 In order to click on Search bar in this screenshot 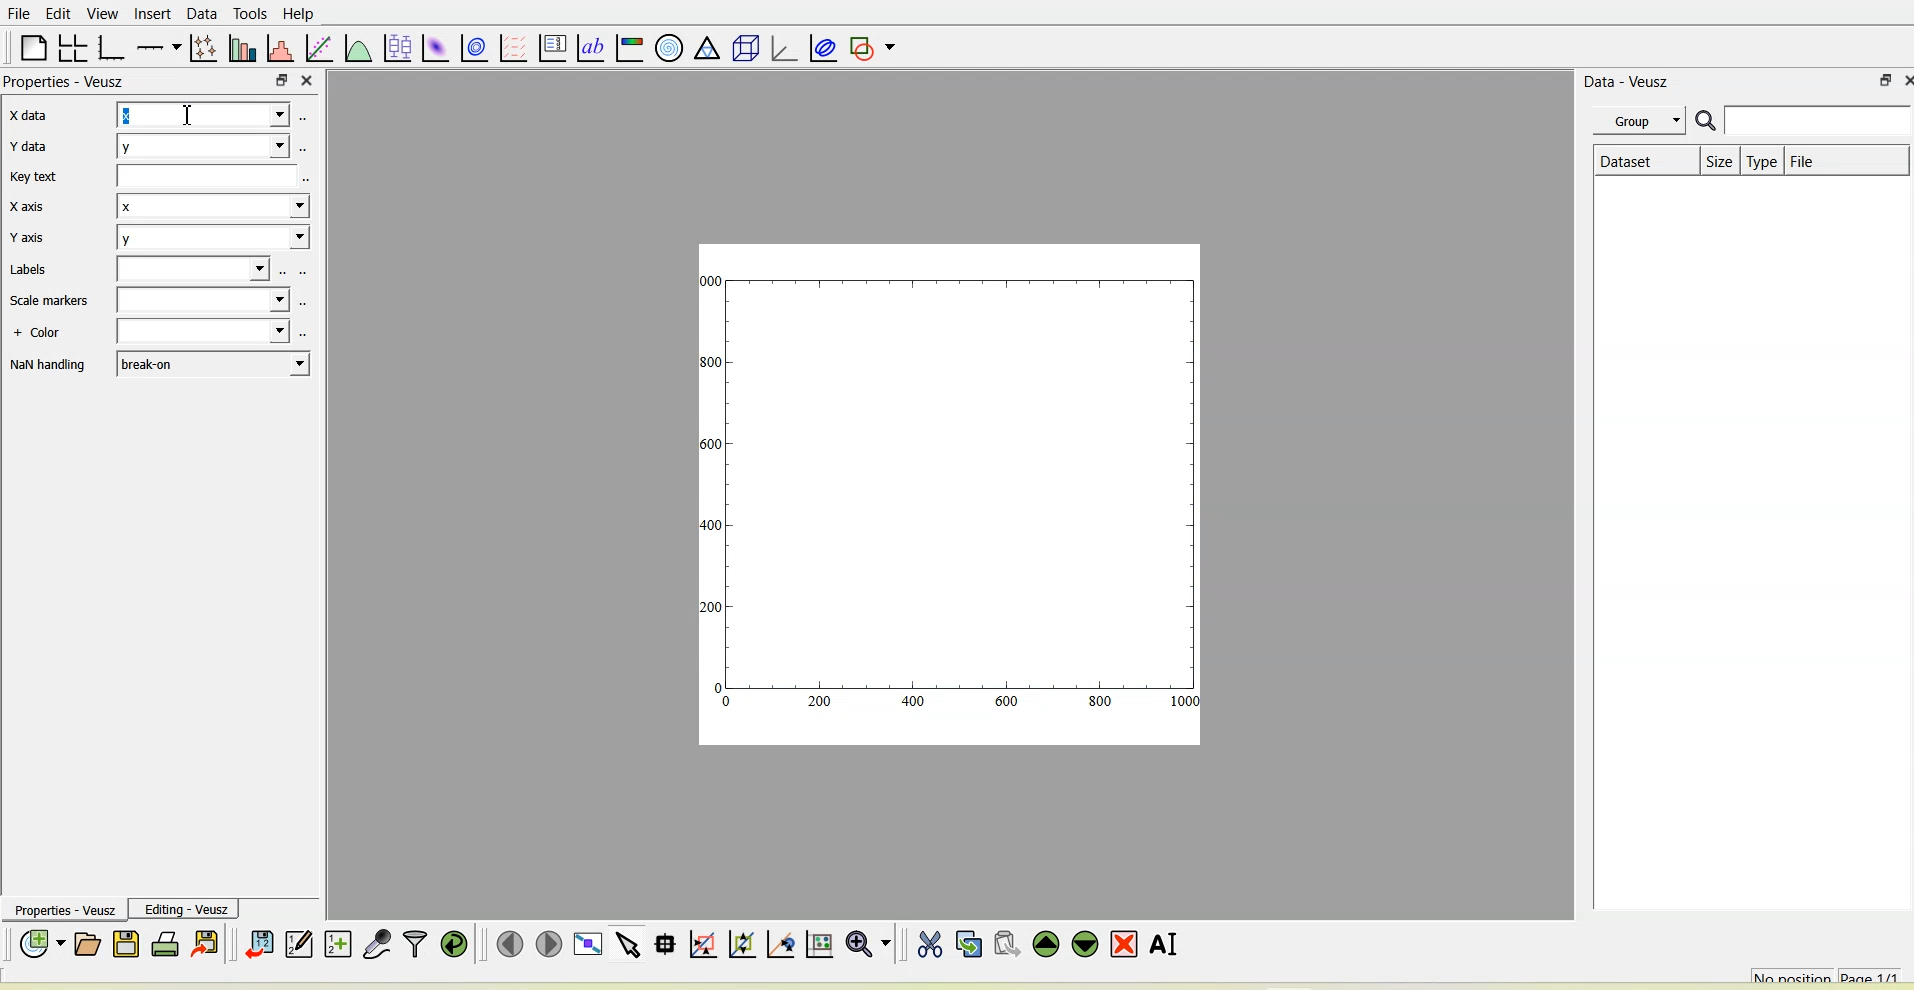, I will do `click(1802, 120)`.